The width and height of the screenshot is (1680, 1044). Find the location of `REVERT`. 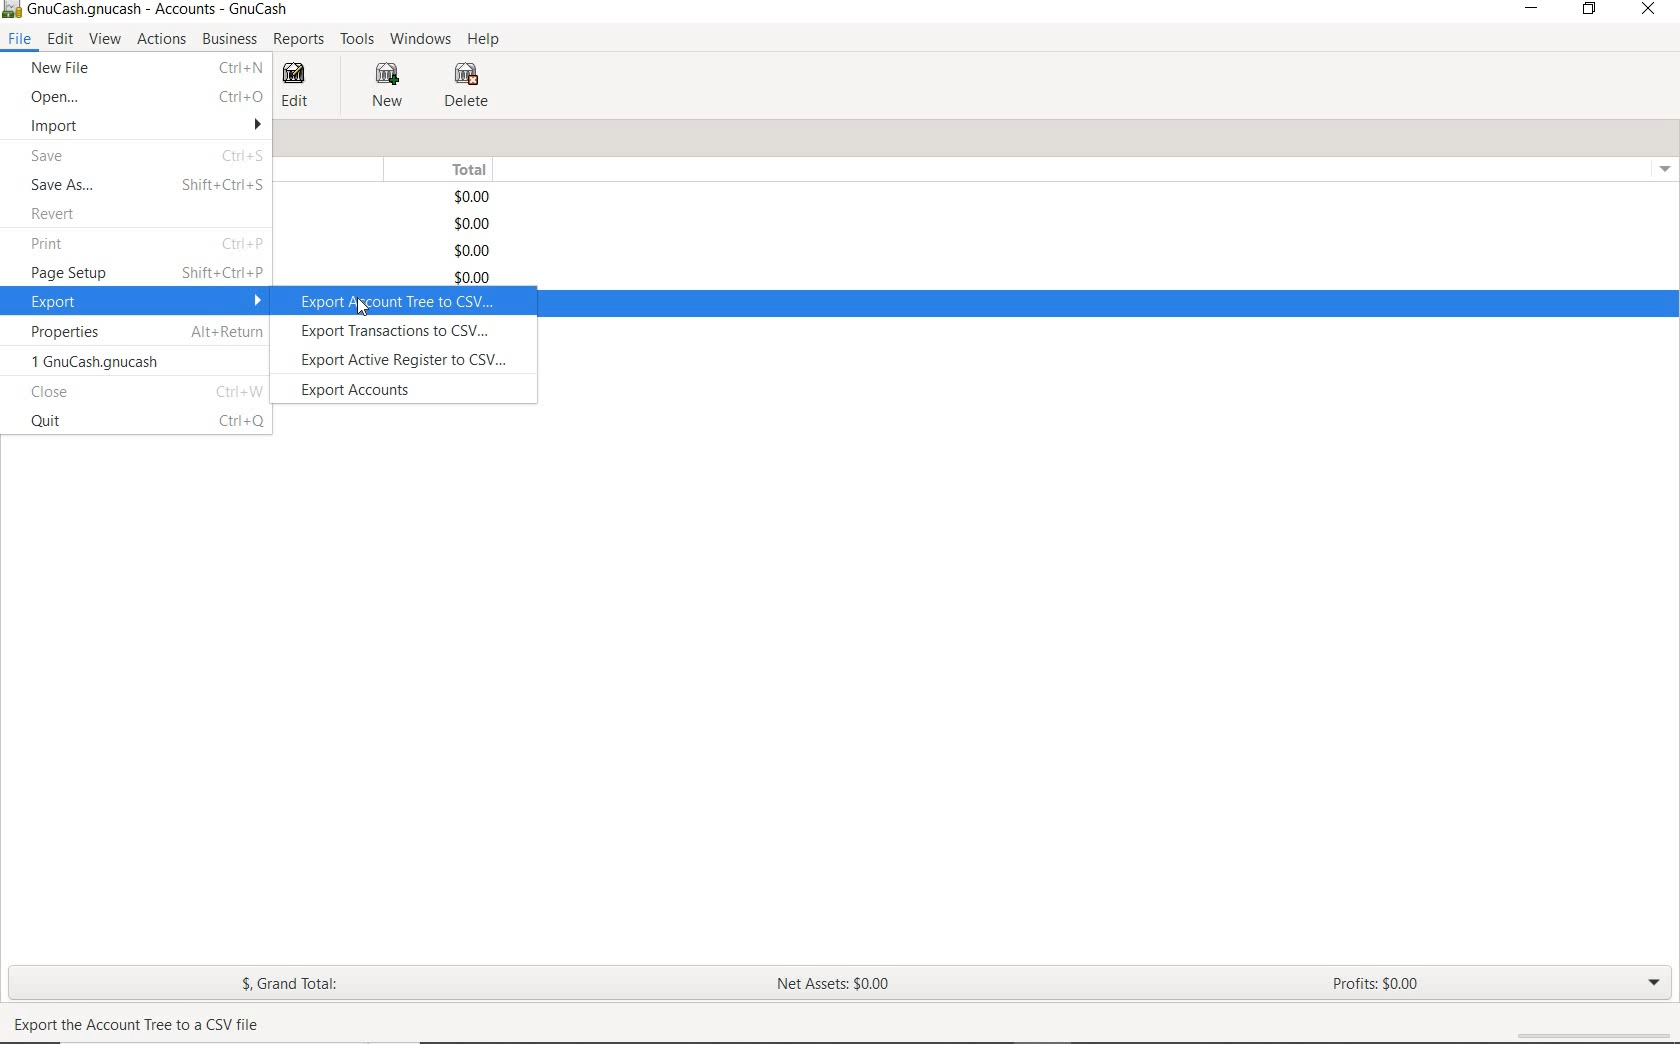

REVERT is located at coordinates (48, 214).